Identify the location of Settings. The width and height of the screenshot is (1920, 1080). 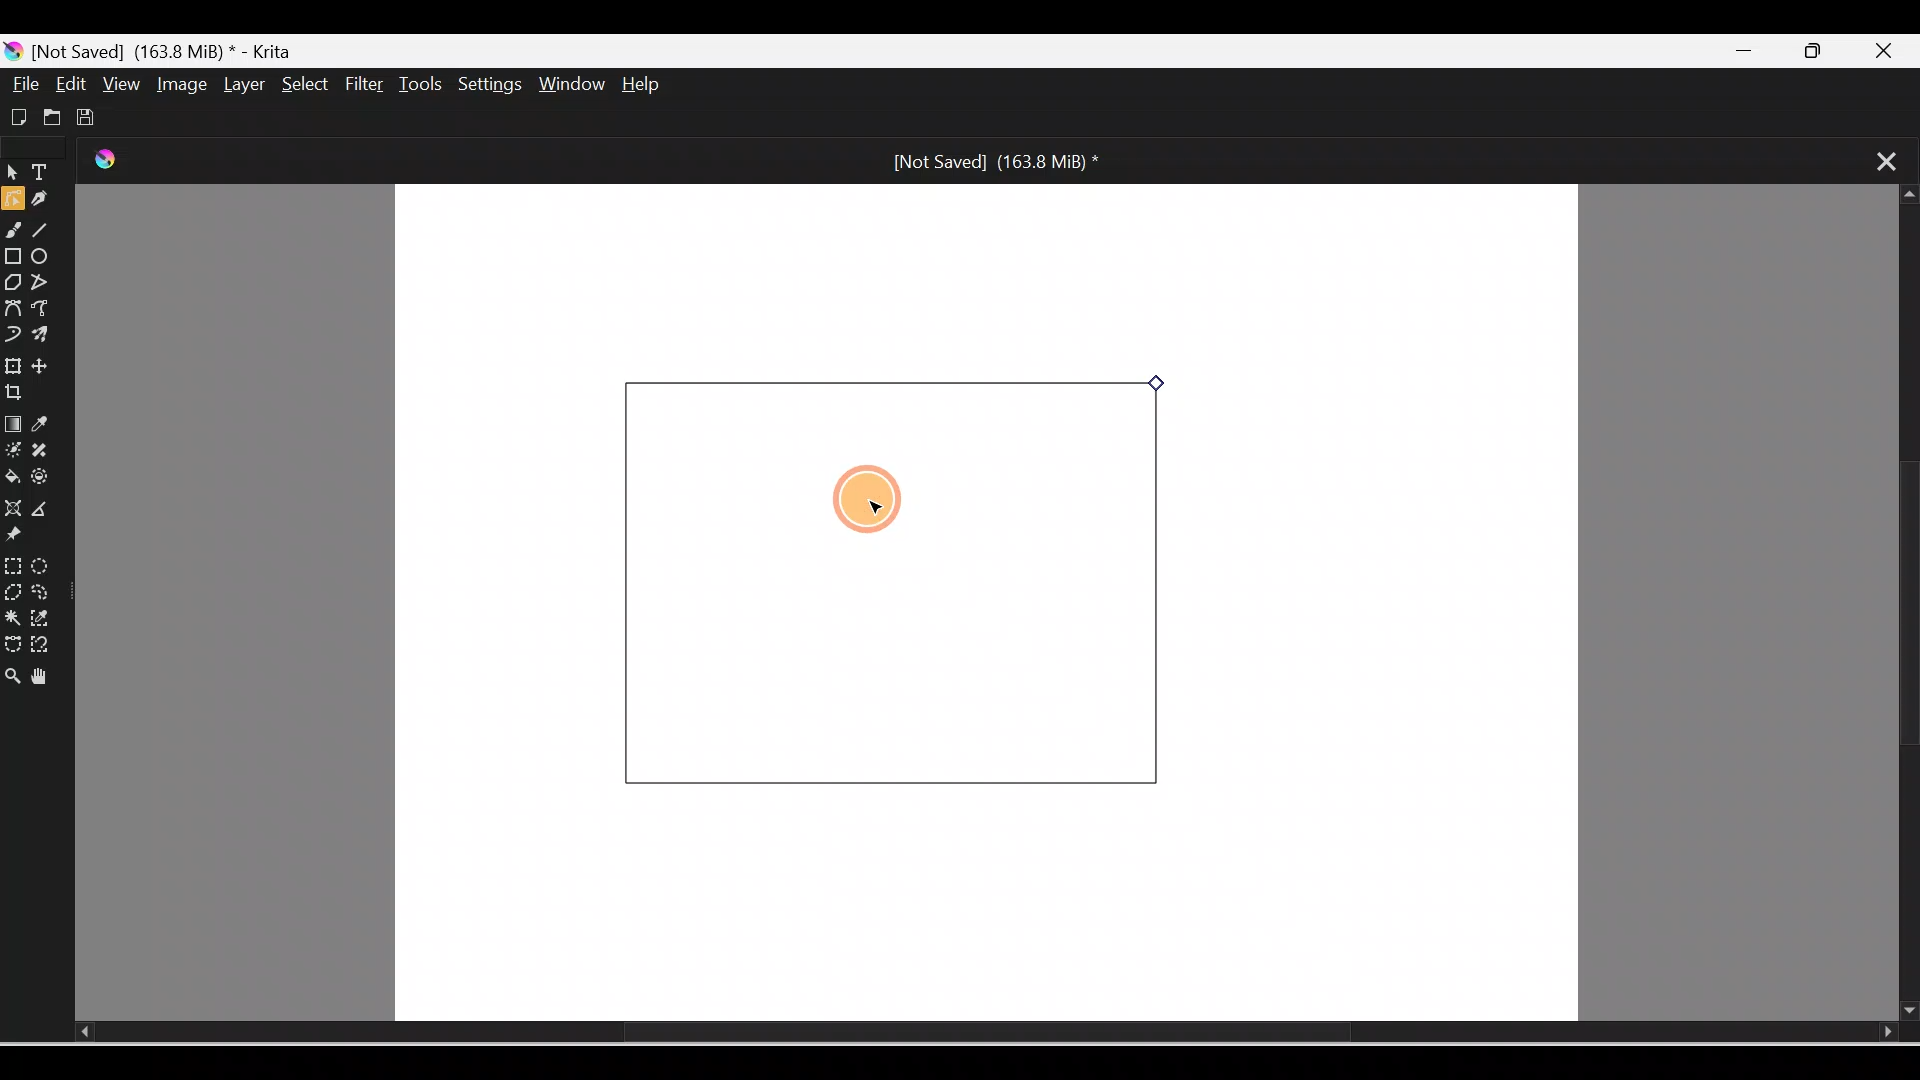
(492, 86).